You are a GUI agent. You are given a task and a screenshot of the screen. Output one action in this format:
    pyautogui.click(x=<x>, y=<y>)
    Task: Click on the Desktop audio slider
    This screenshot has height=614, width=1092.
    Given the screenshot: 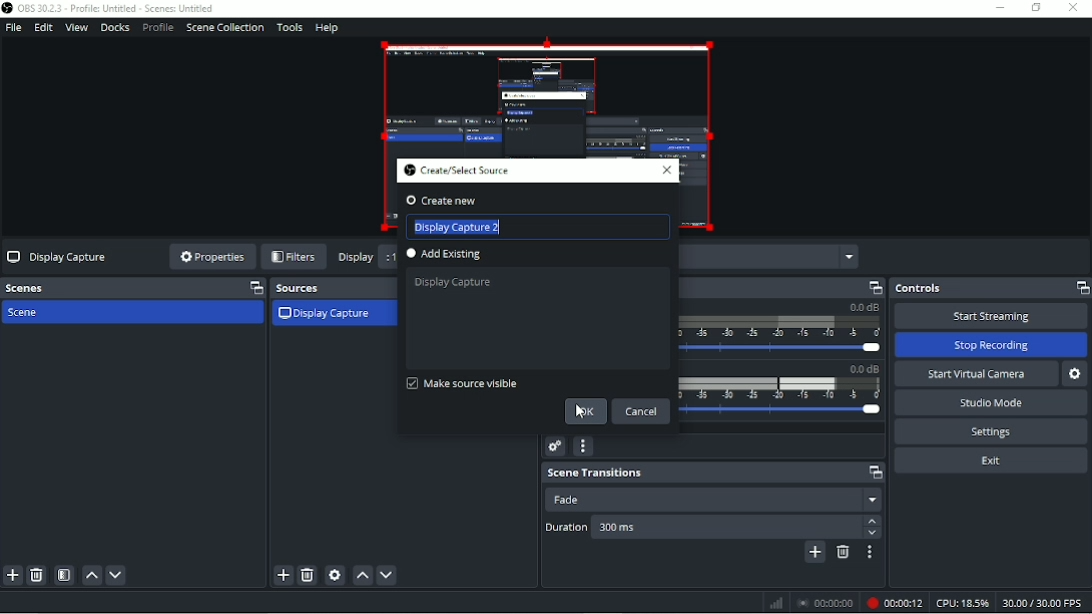 What is the action you would take?
    pyautogui.click(x=782, y=330)
    